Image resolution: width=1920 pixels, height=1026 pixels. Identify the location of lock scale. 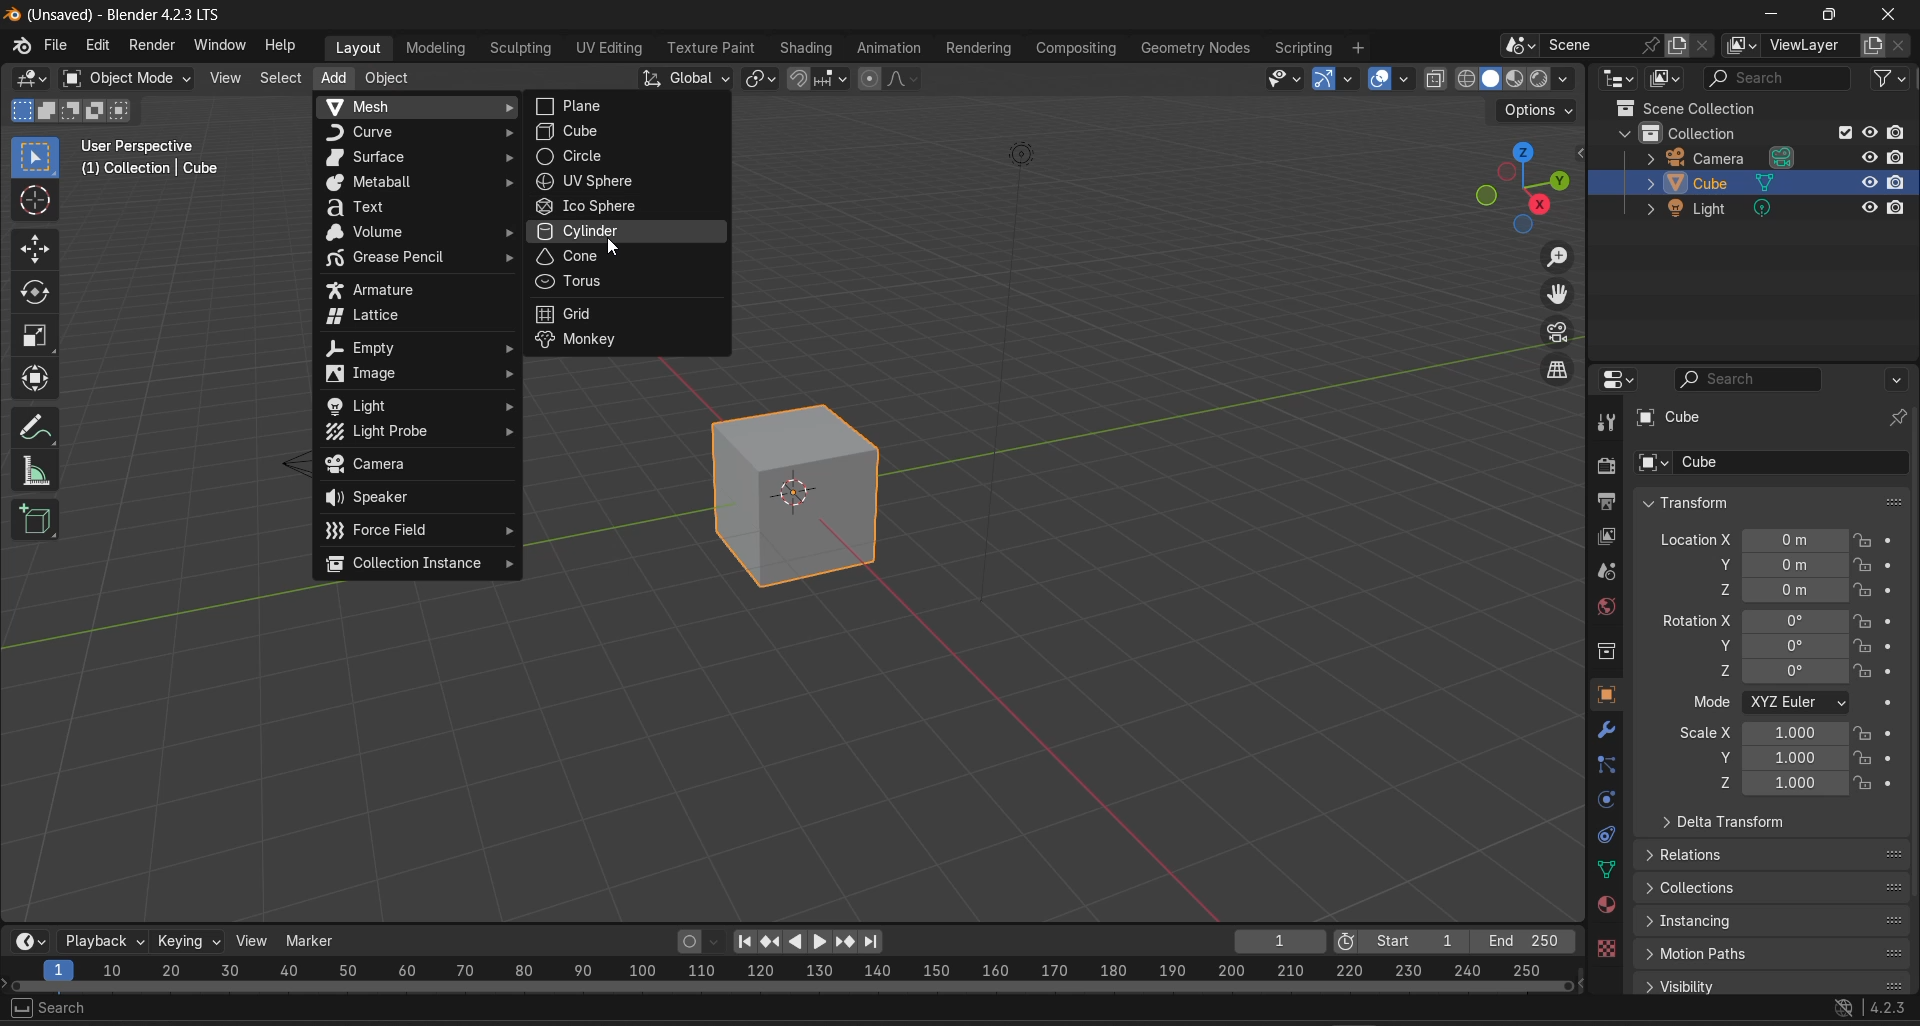
(1864, 783).